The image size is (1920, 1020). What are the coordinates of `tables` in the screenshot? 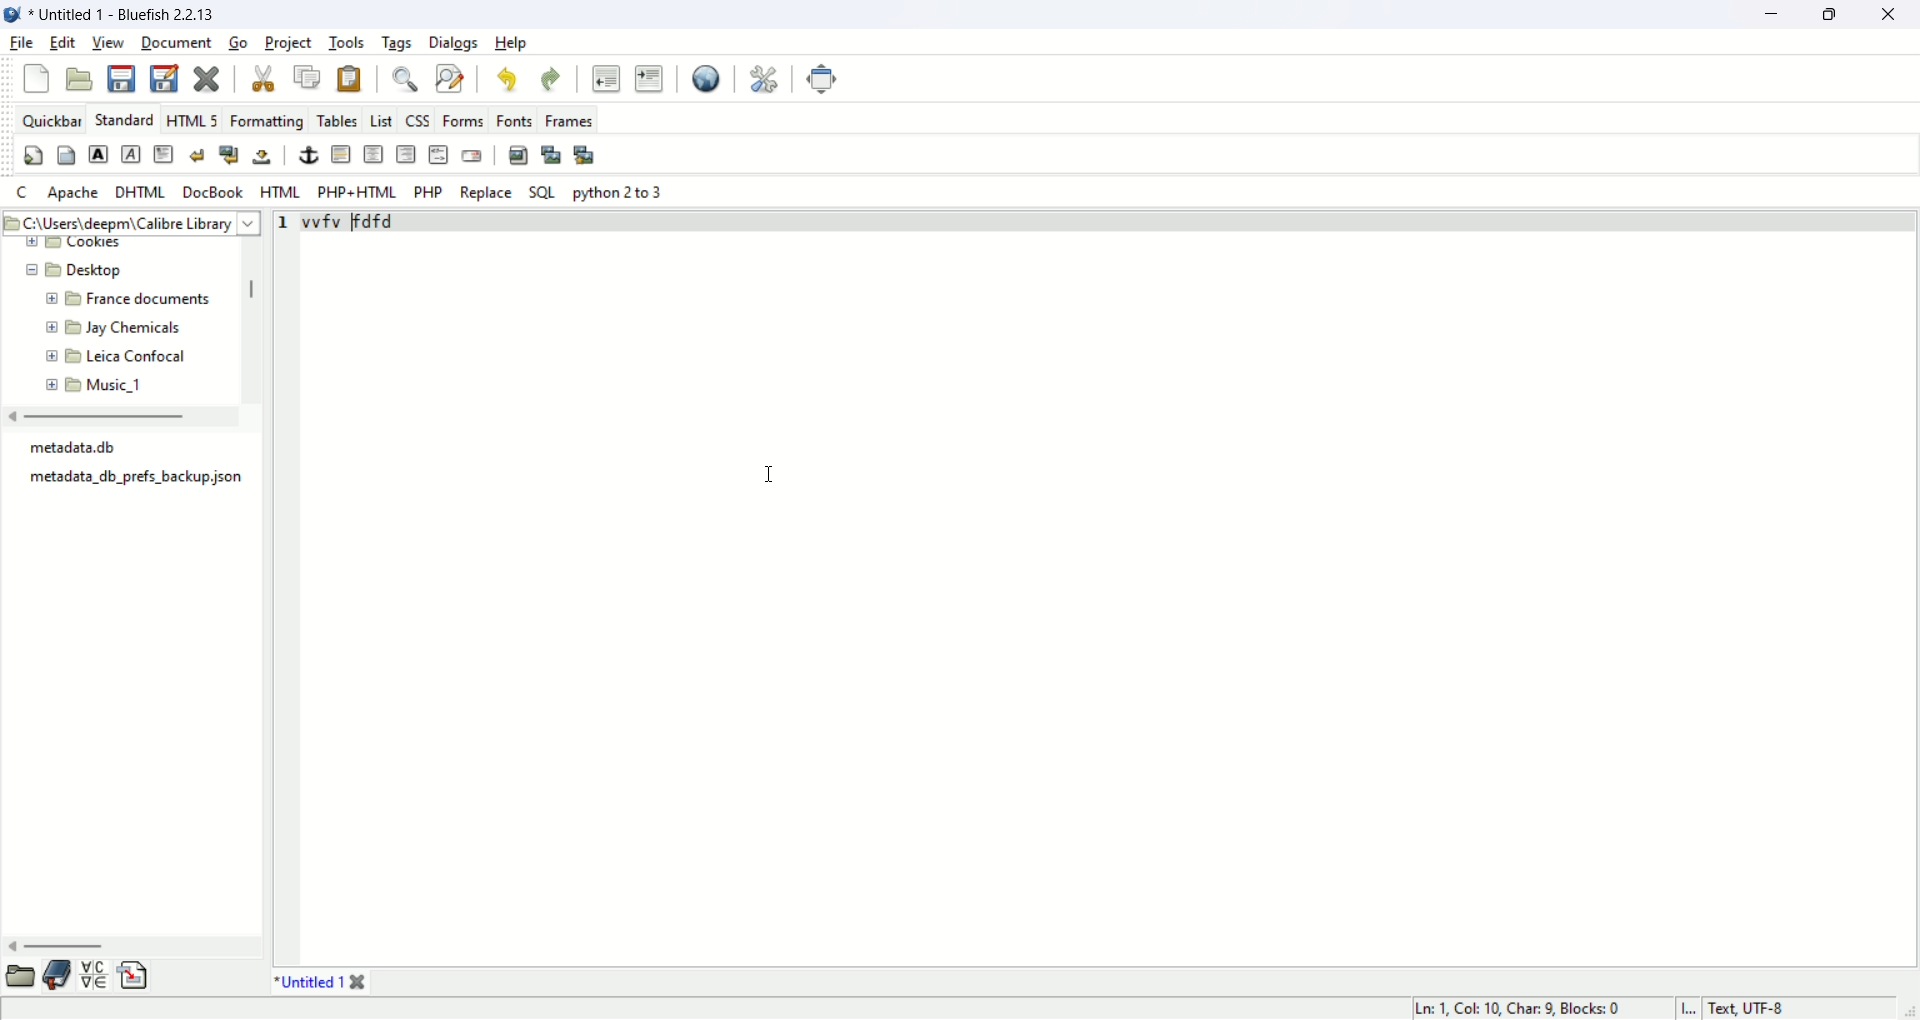 It's located at (337, 120).